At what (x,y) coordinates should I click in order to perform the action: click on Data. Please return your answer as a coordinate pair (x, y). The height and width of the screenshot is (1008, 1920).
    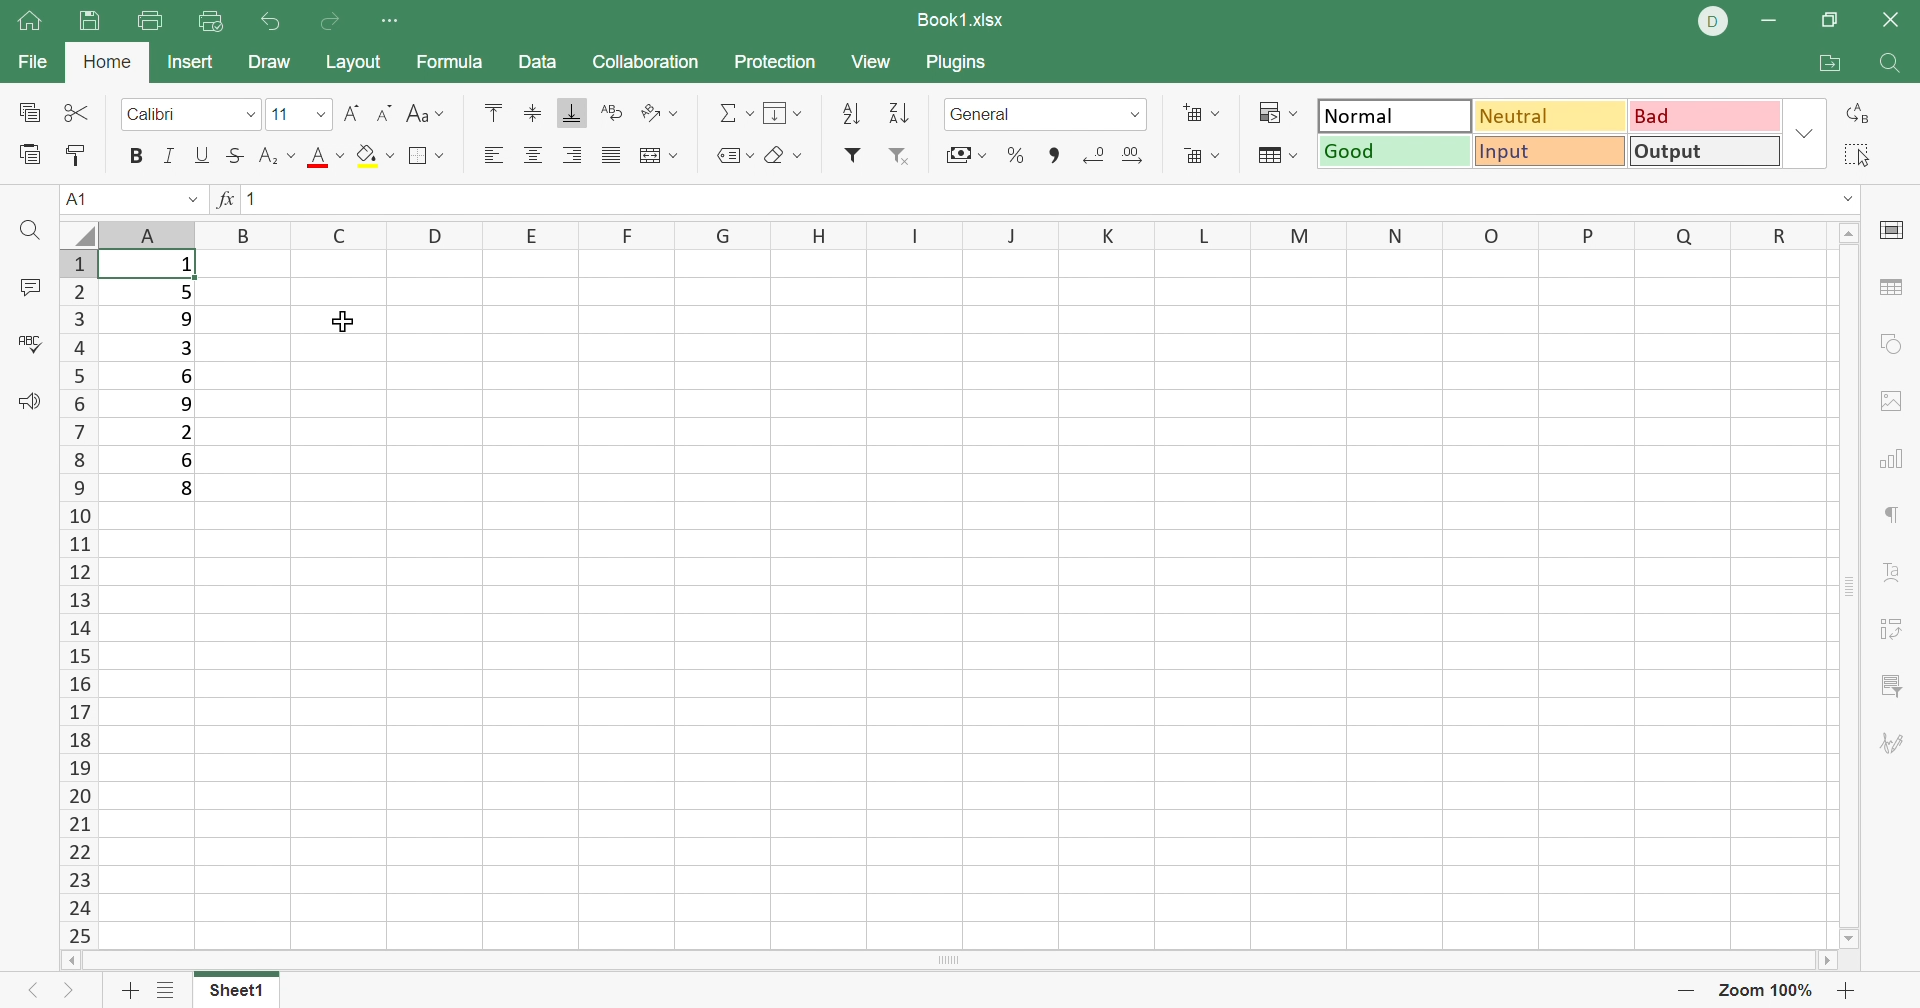
    Looking at the image, I should click on (537, 58).